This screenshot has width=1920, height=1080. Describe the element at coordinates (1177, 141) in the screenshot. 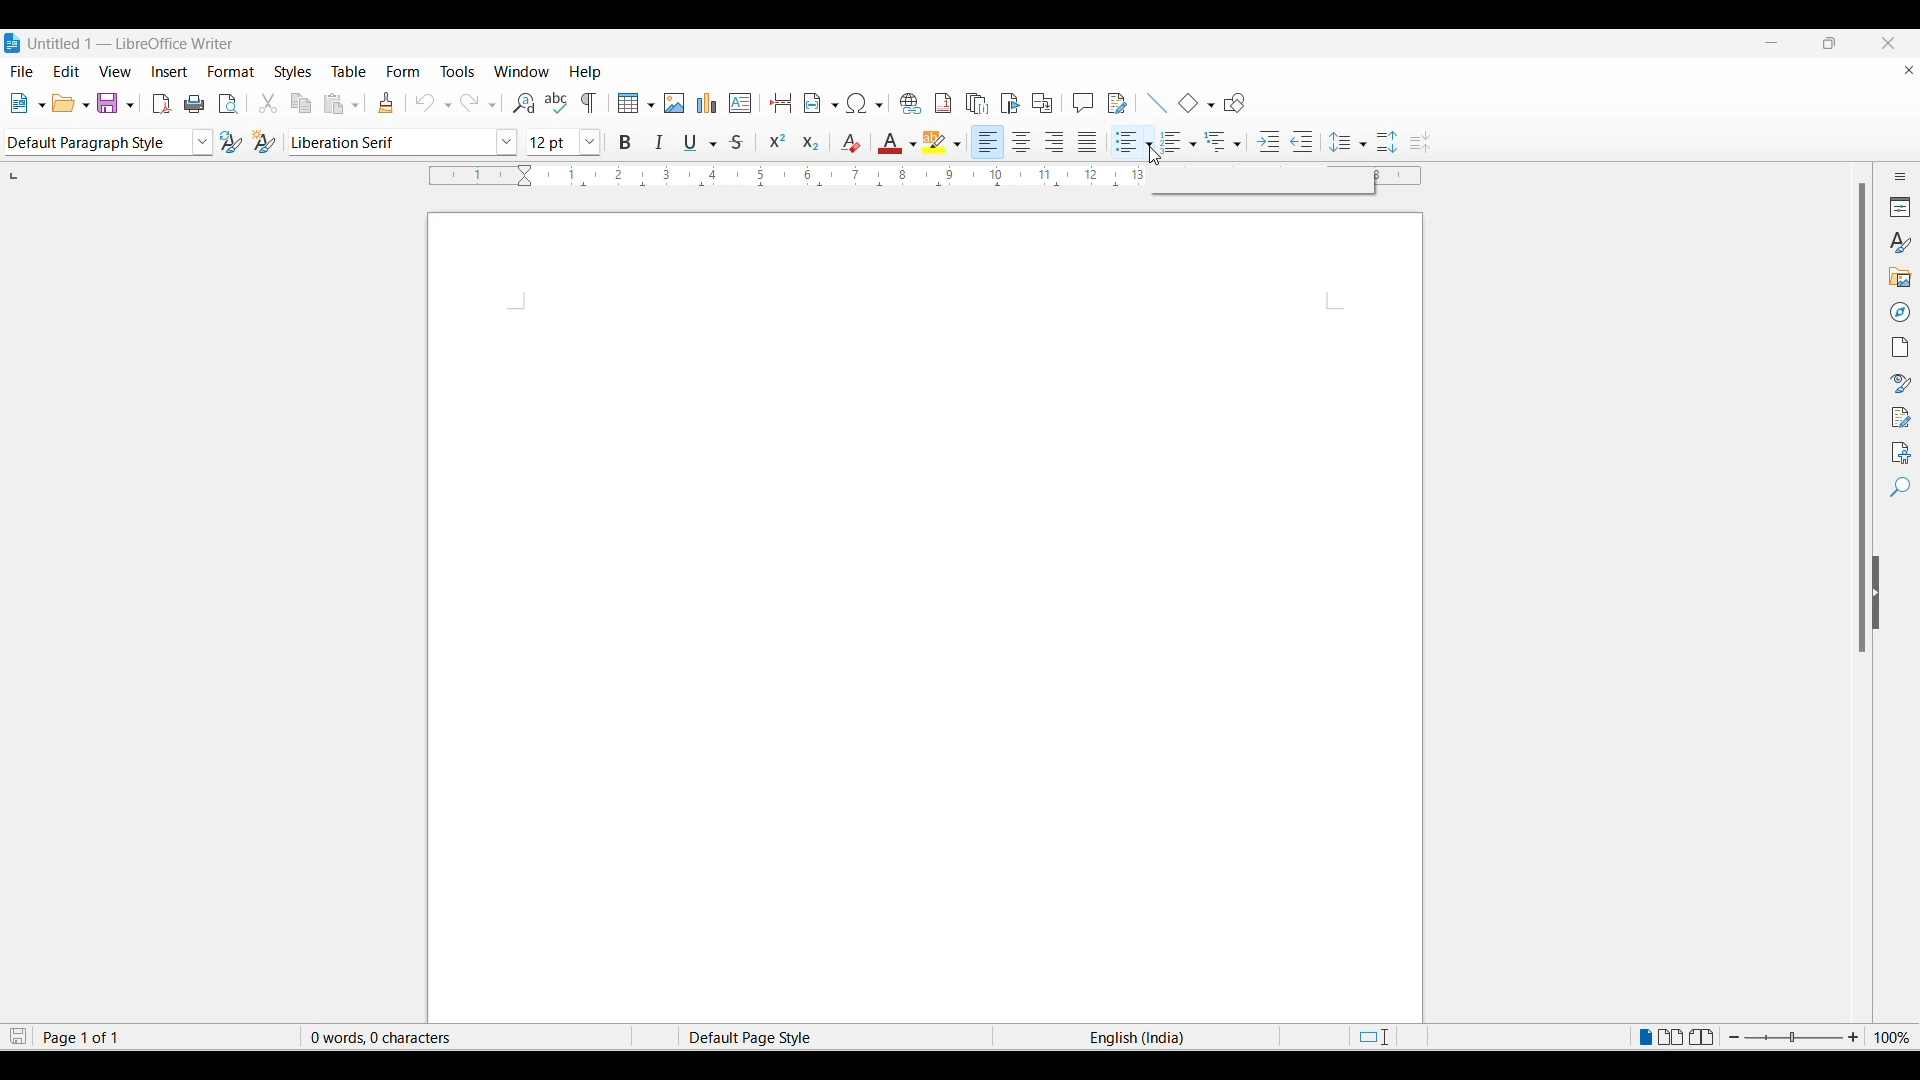

I see `Selected toggle ordered list` at that location.